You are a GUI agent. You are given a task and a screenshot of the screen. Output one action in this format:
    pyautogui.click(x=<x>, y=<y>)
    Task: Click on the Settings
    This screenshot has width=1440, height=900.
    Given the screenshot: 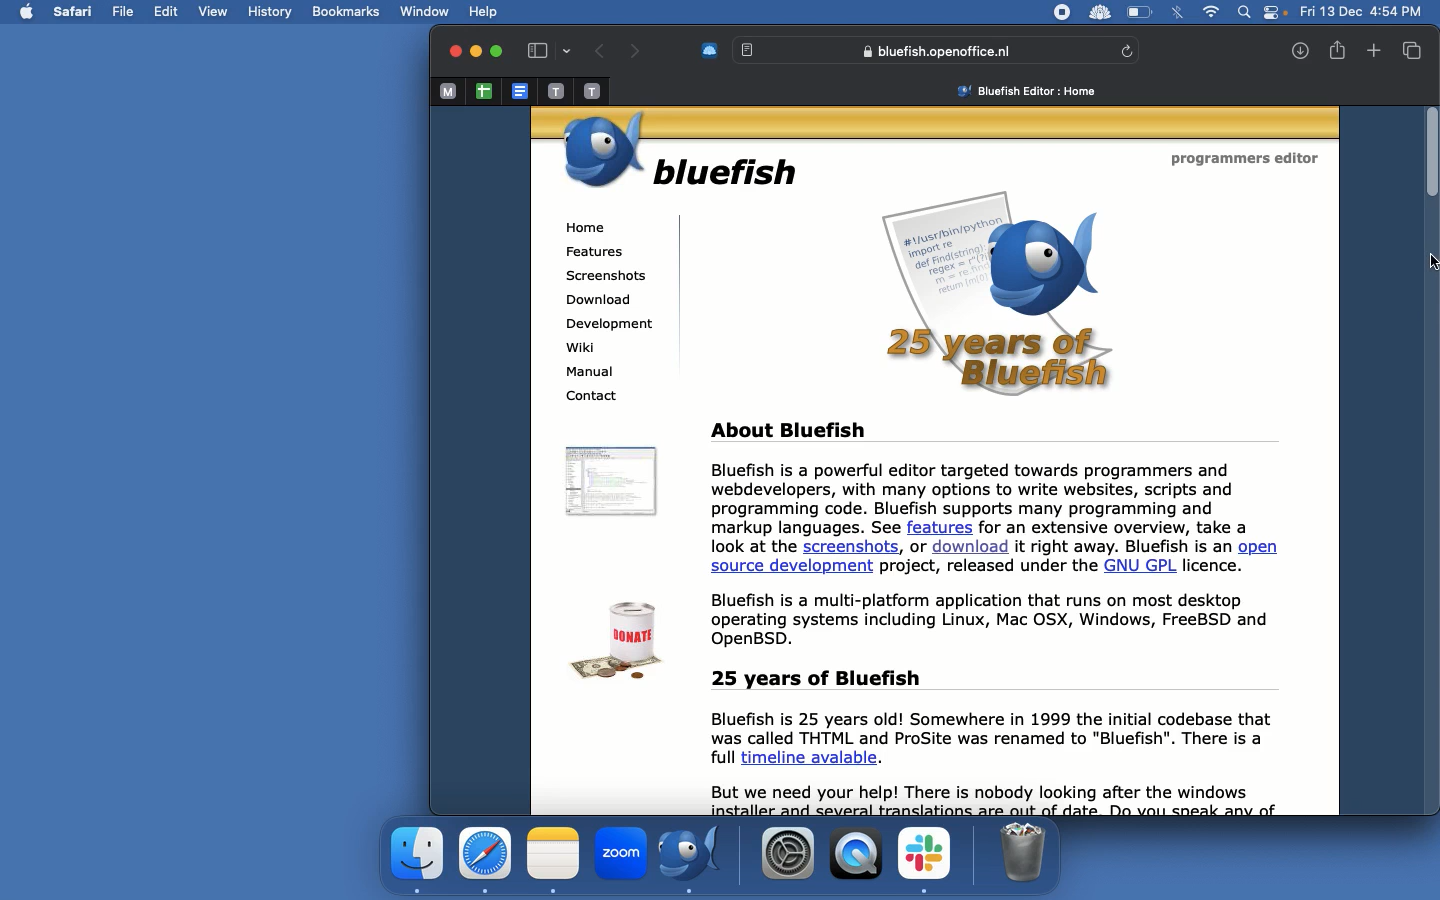 What is the action you would take?
    pyautogui.click(x=788, y=853)
    